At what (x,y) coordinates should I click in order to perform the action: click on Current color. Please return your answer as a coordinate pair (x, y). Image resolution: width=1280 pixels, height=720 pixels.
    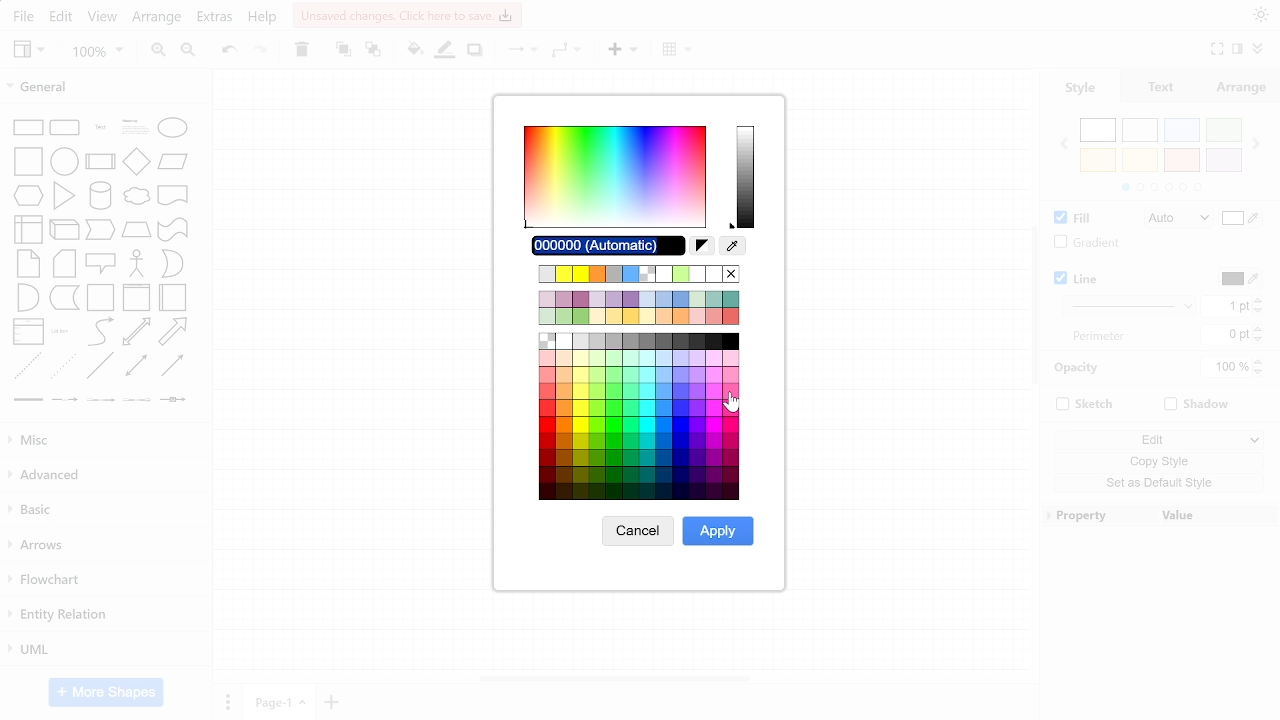
    Looking at the image, I should click on (609, 245).